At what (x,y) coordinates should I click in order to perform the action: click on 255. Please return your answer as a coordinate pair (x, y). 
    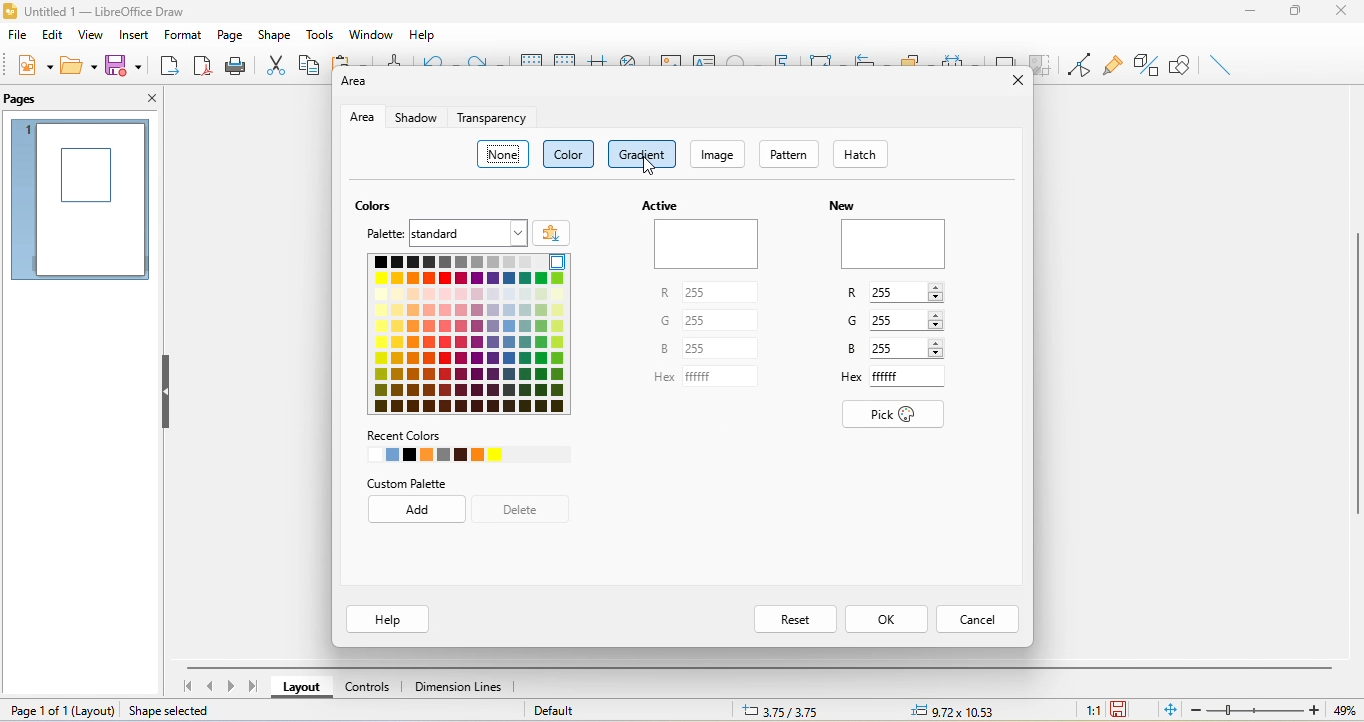
    Looking at the image, I should click on (908, 290).